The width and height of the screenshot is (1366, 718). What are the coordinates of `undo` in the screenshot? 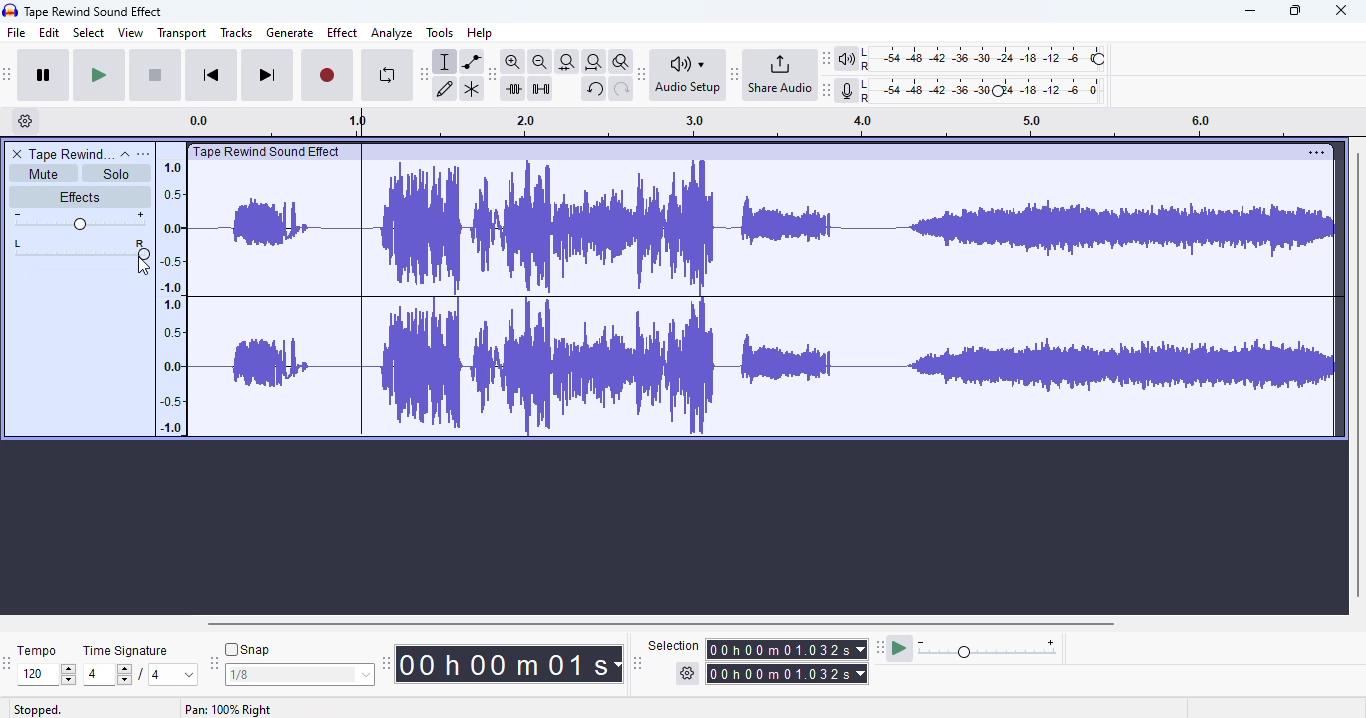 It's located at (594, 89).